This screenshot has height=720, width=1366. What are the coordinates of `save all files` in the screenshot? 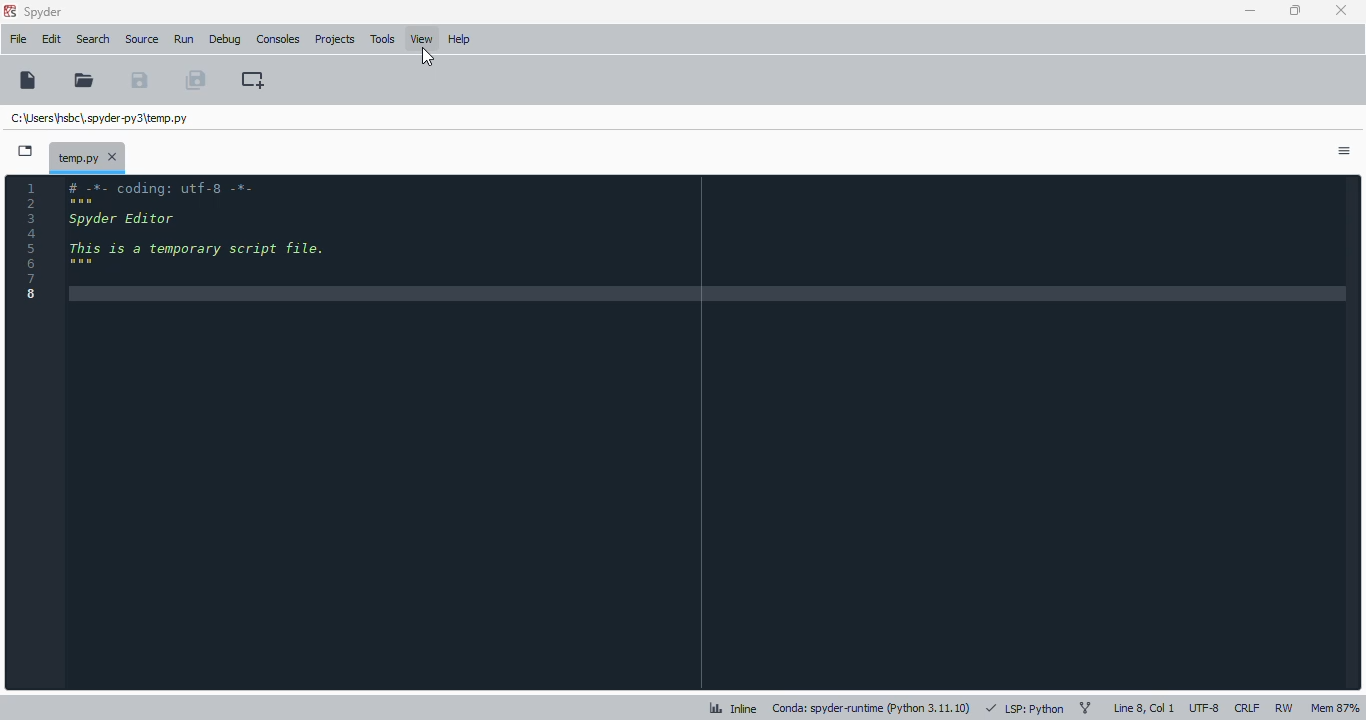 It's located at (193, 79).